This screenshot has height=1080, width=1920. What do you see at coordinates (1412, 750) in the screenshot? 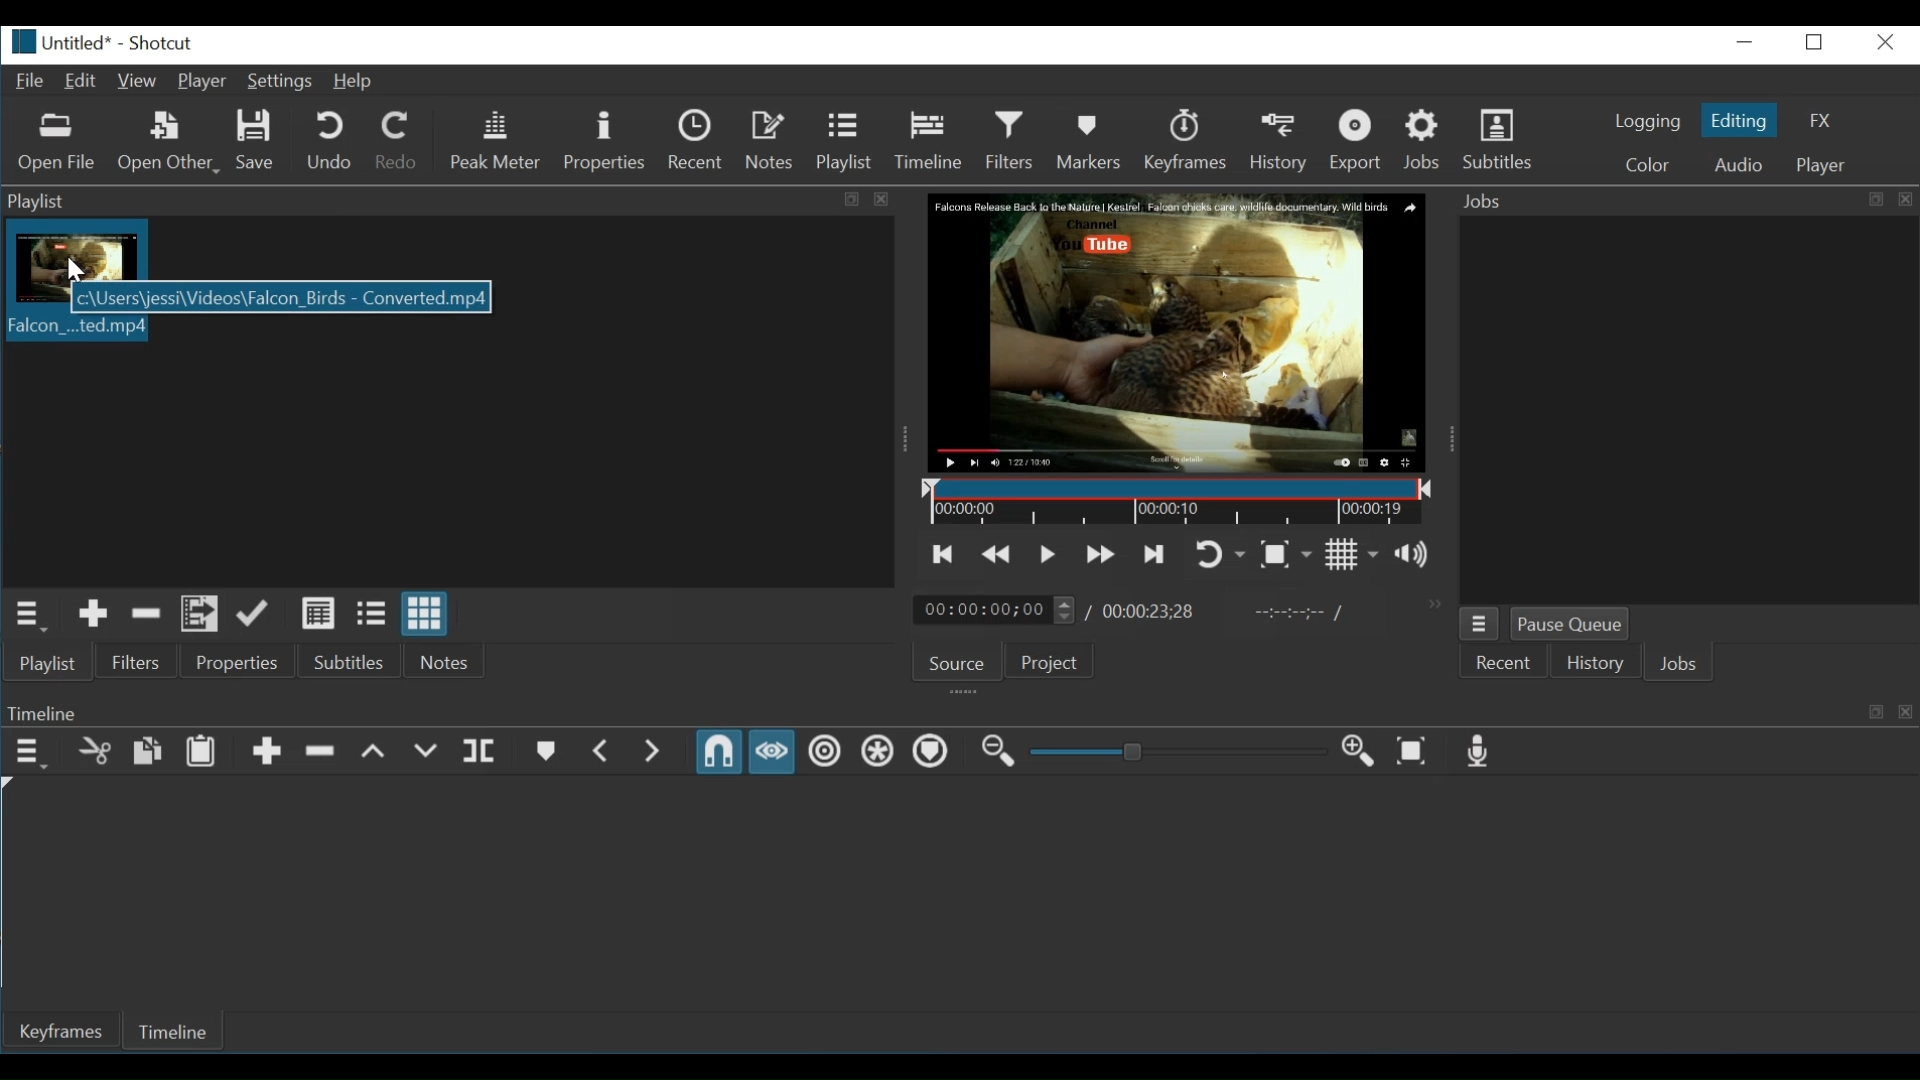
I see `Zoom Timeline to fit` at bounding box center [1412, 750].